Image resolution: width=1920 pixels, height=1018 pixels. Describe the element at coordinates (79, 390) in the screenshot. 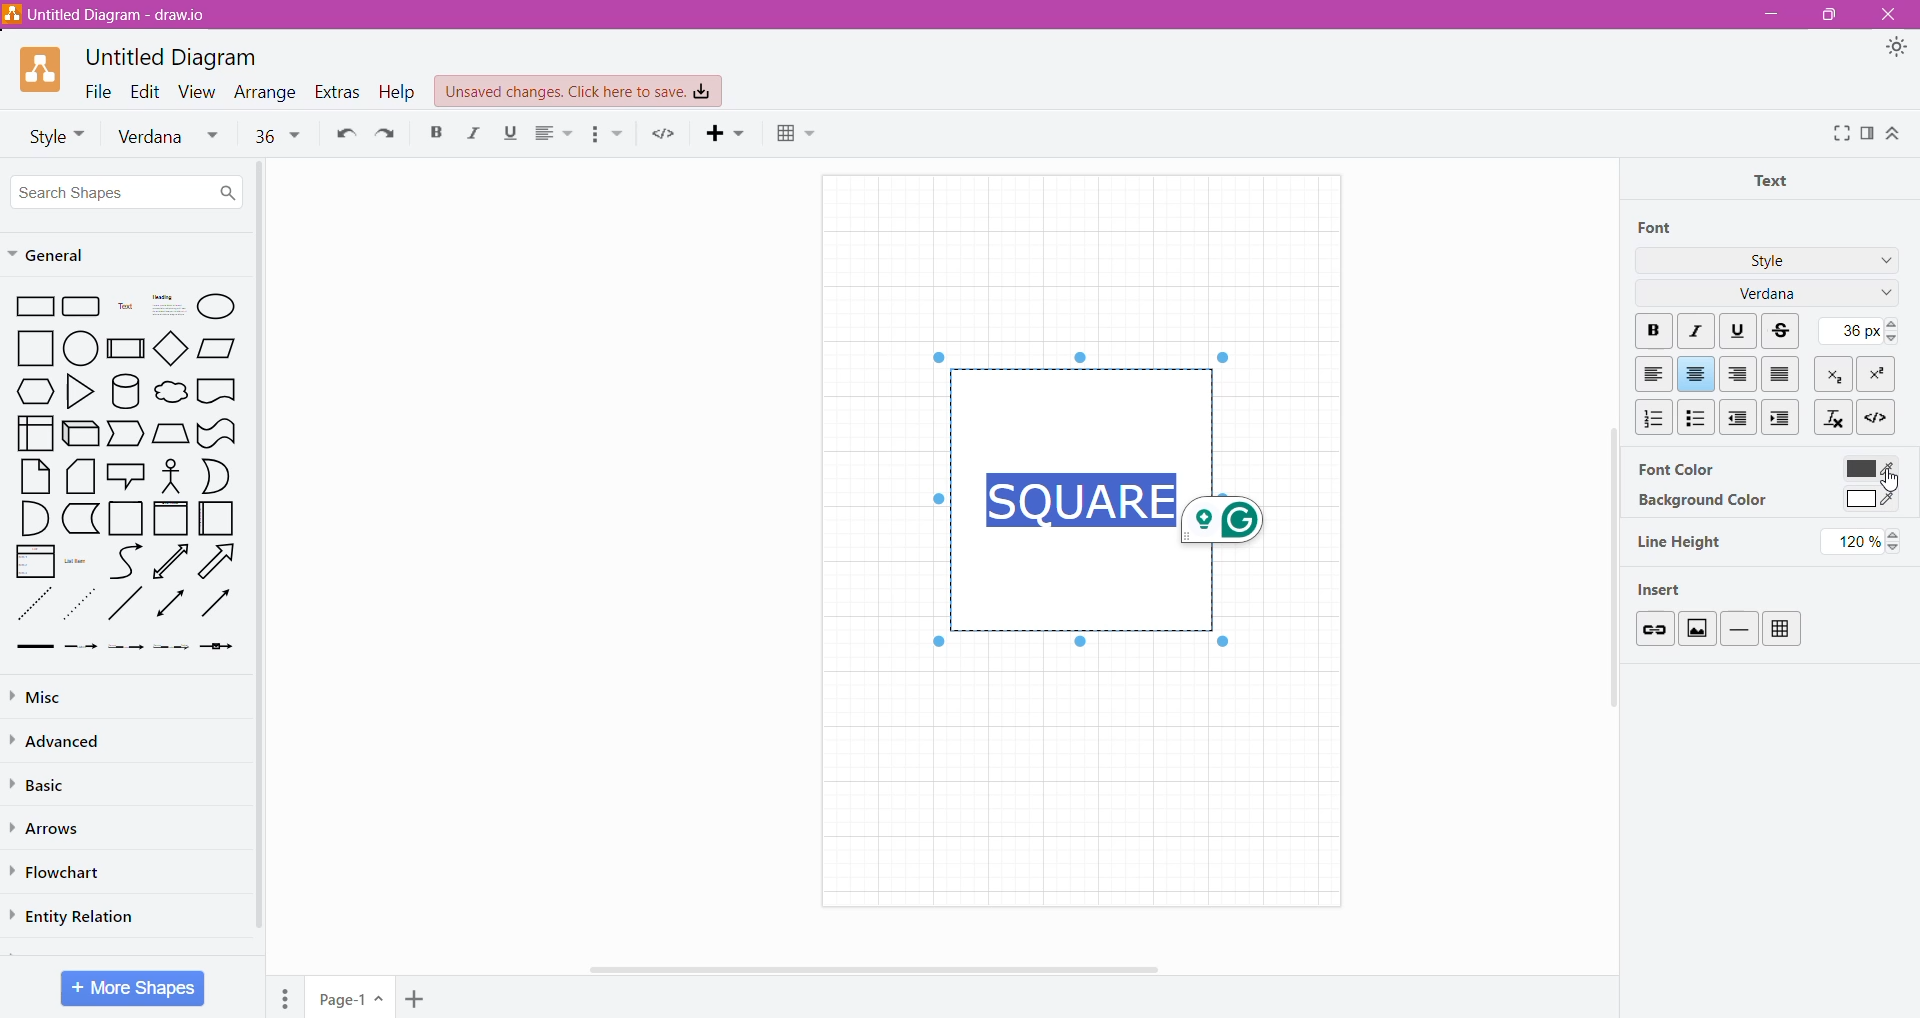

I see `Triangle ` at that location.